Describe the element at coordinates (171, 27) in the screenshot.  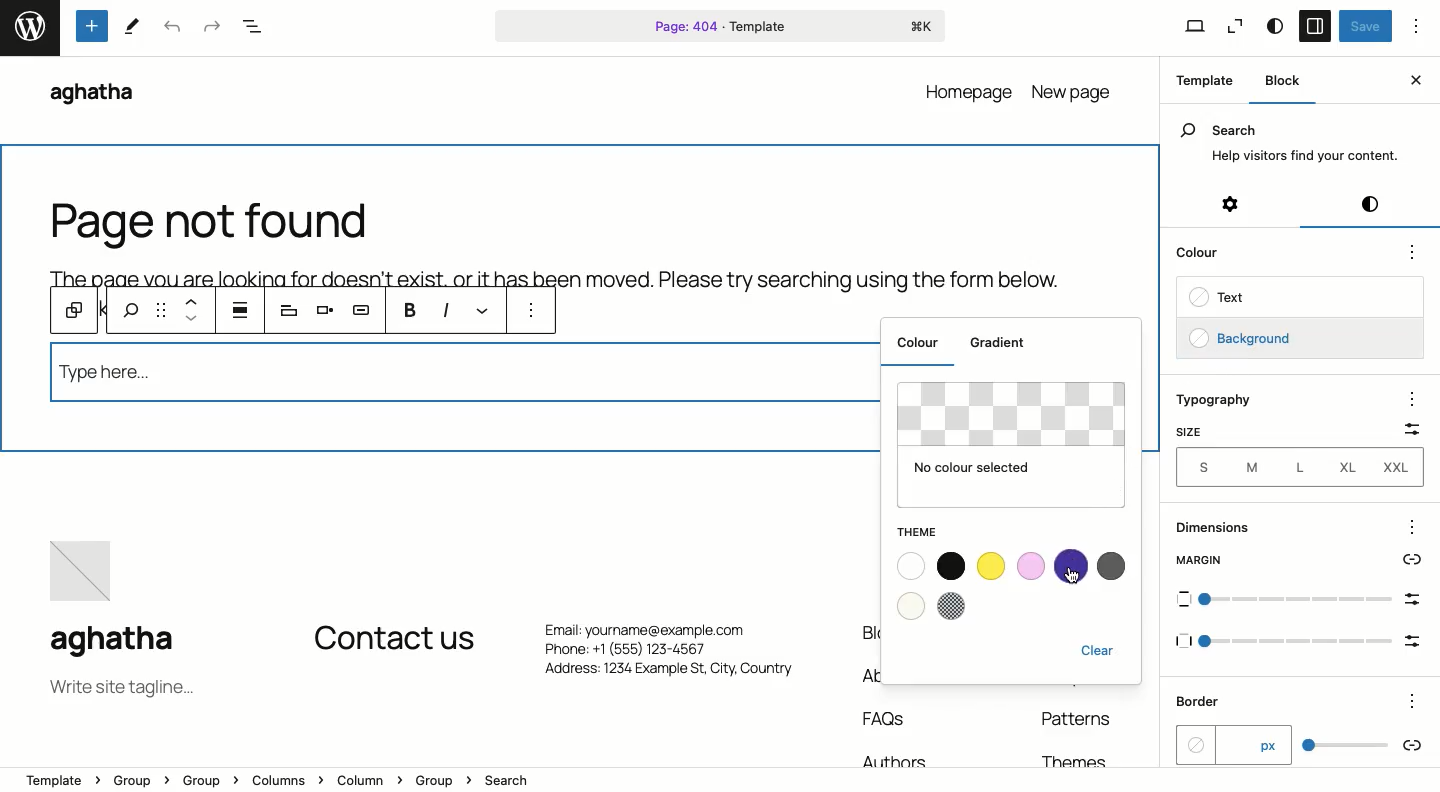
I see `Undo` at that location.